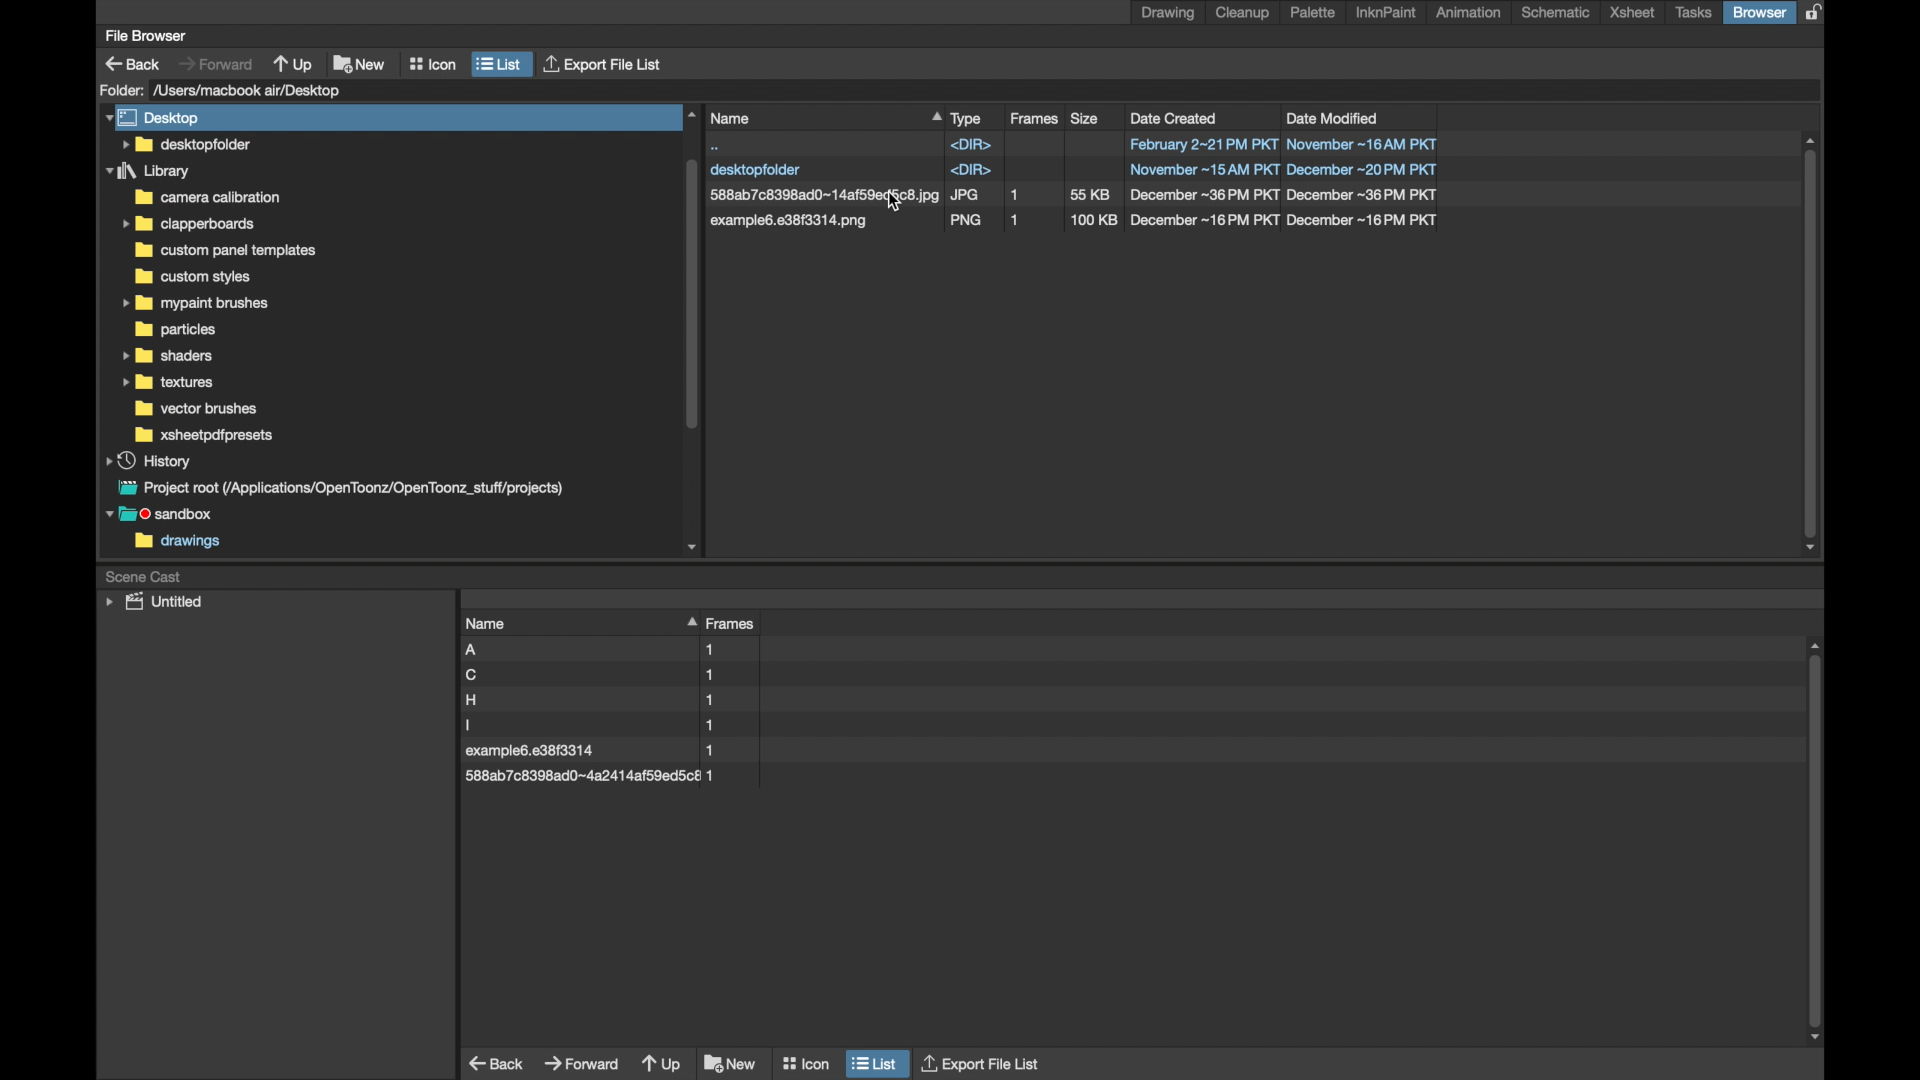  I want to click on icon, so click(433, 64).